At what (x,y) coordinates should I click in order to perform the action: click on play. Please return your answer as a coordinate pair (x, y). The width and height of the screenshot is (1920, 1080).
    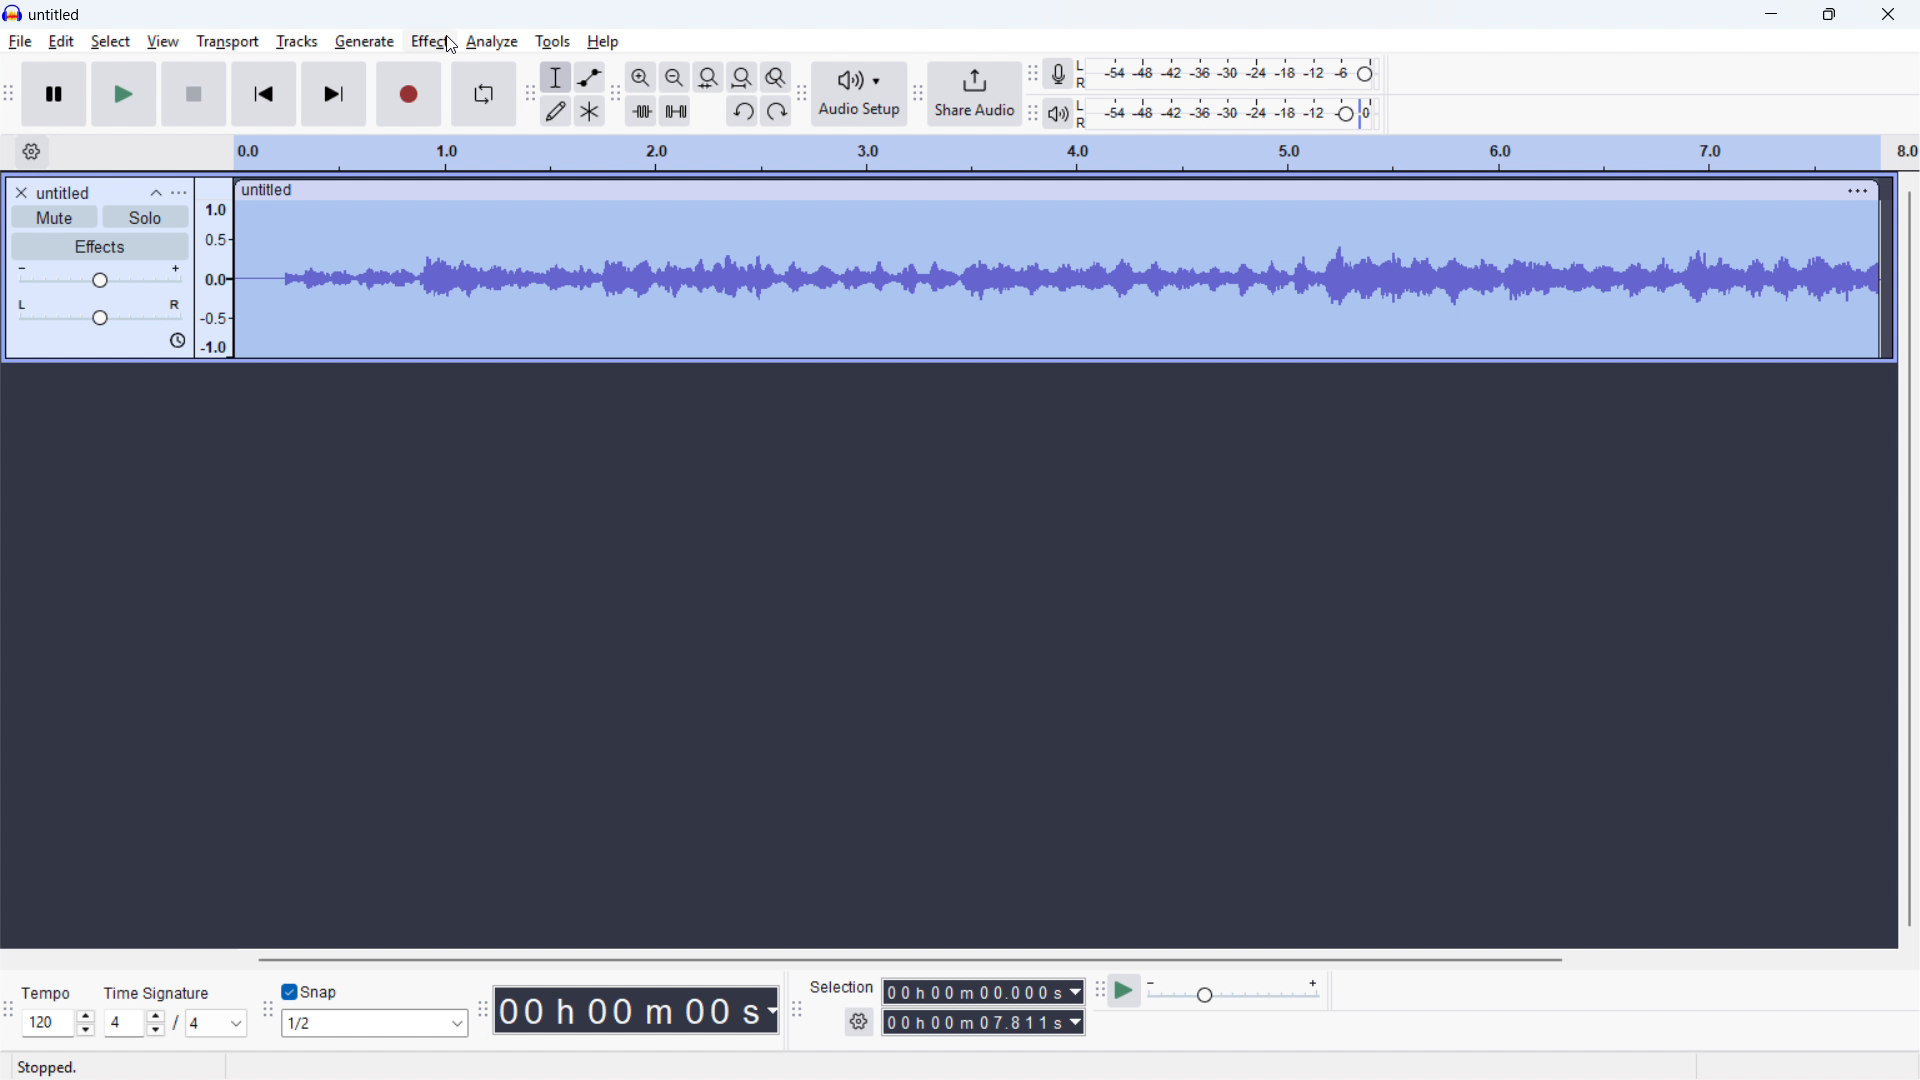
    Looking at the image, I should click on (124, 95).